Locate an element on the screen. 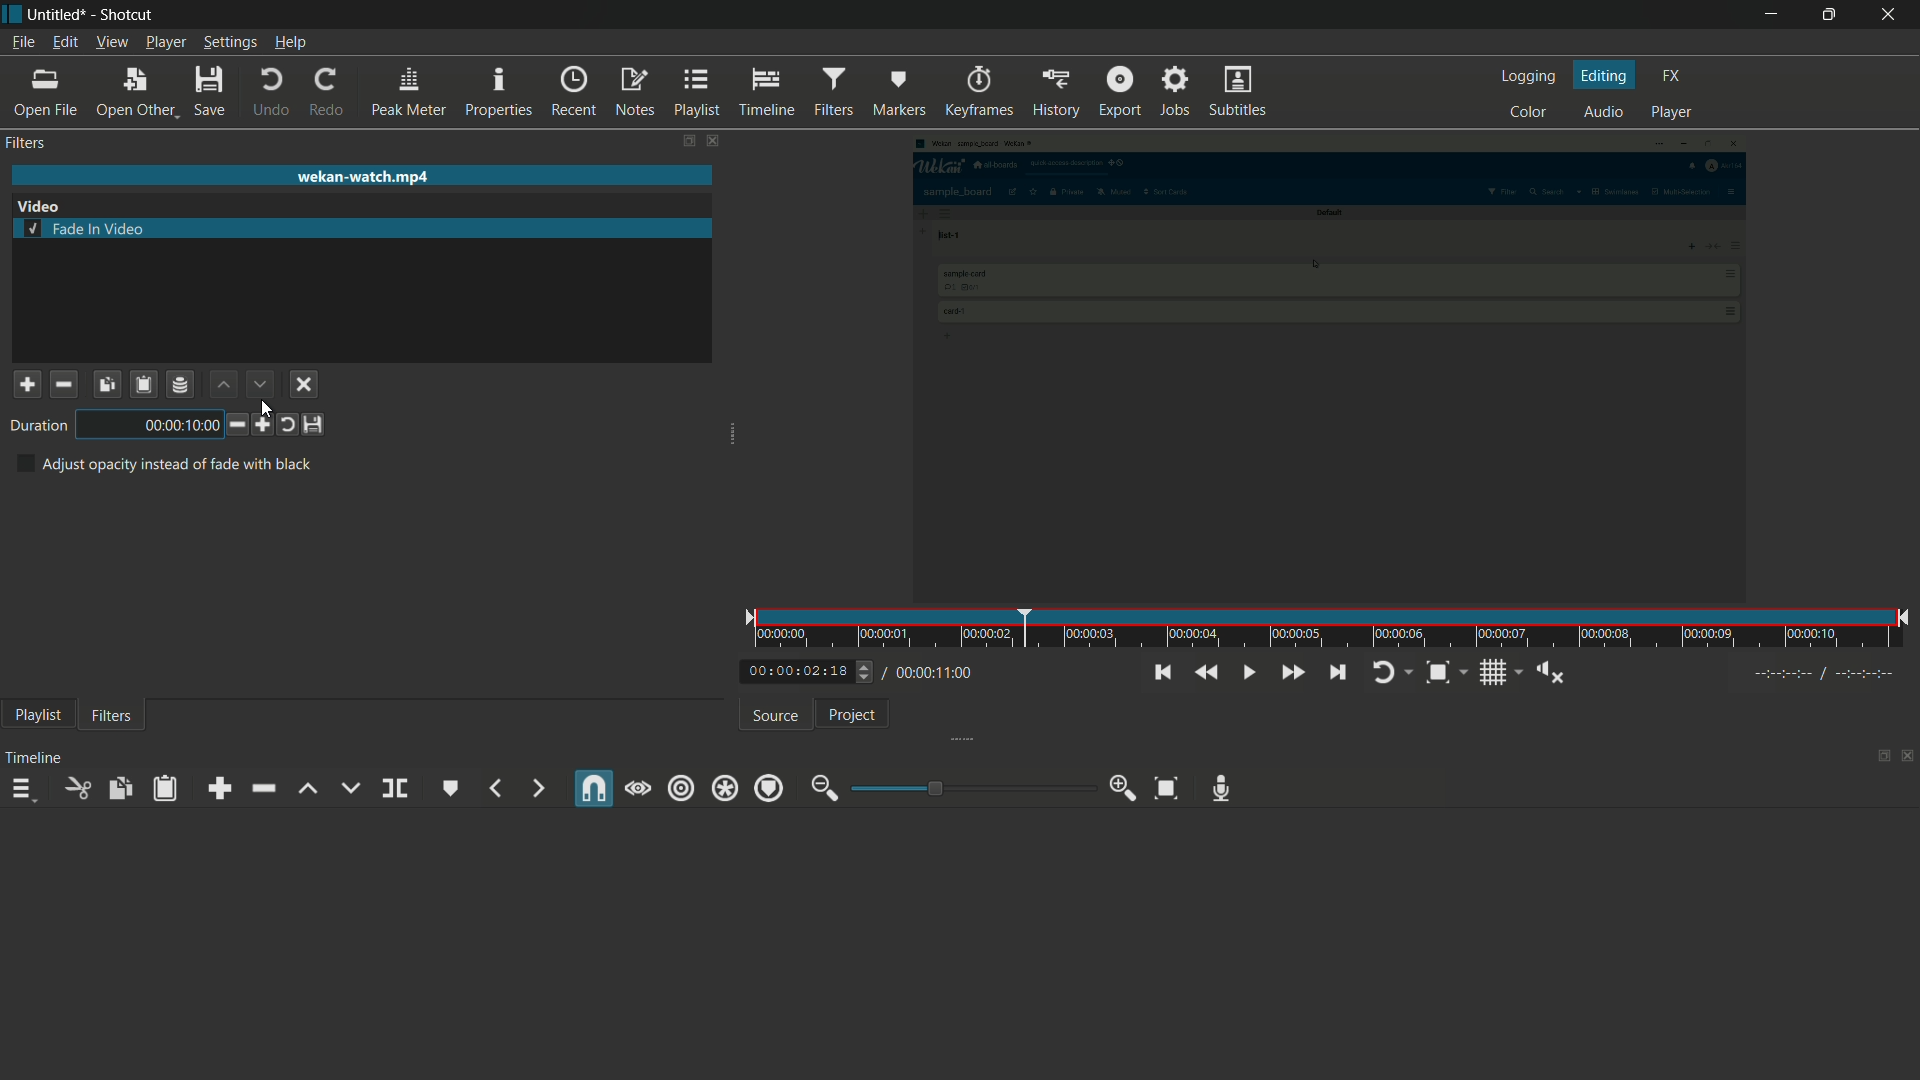 The width and height of the screenshot is (1920, 1080). toggle play or pause is located at coordinates (1247, 673).